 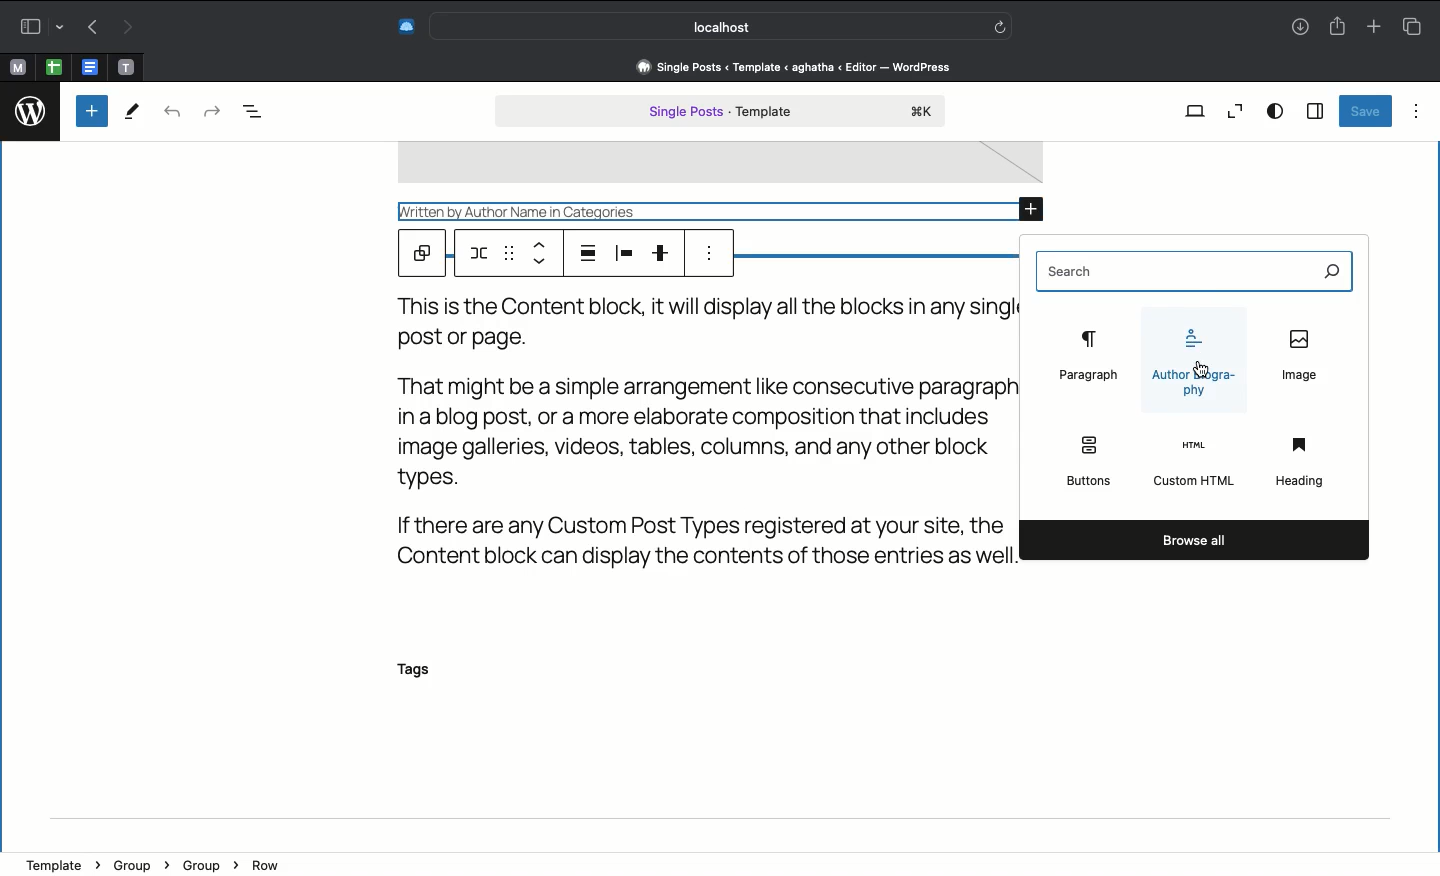 What do you see at coordinates (1411, 26) in the screenshot?
I see `Tabs` at bounding box center [1411, 26].